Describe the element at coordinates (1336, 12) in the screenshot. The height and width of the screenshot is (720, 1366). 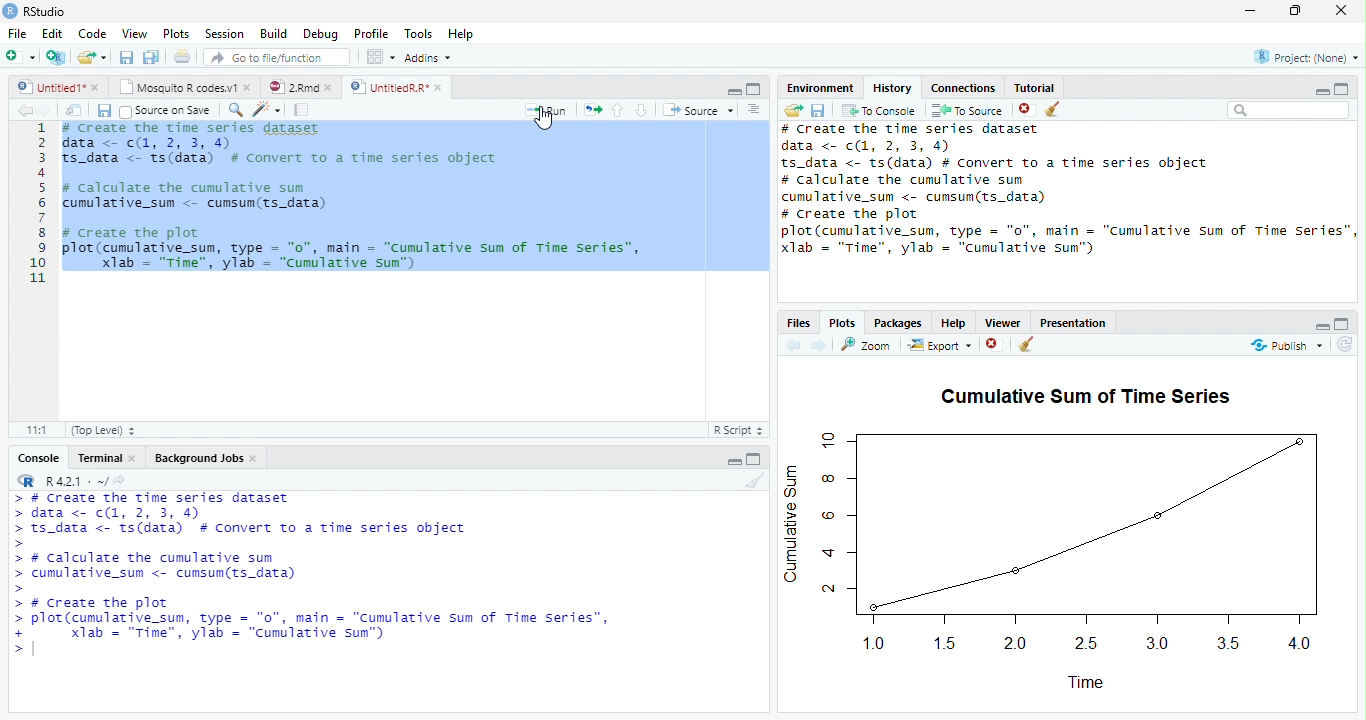
I see `Close` at that location.